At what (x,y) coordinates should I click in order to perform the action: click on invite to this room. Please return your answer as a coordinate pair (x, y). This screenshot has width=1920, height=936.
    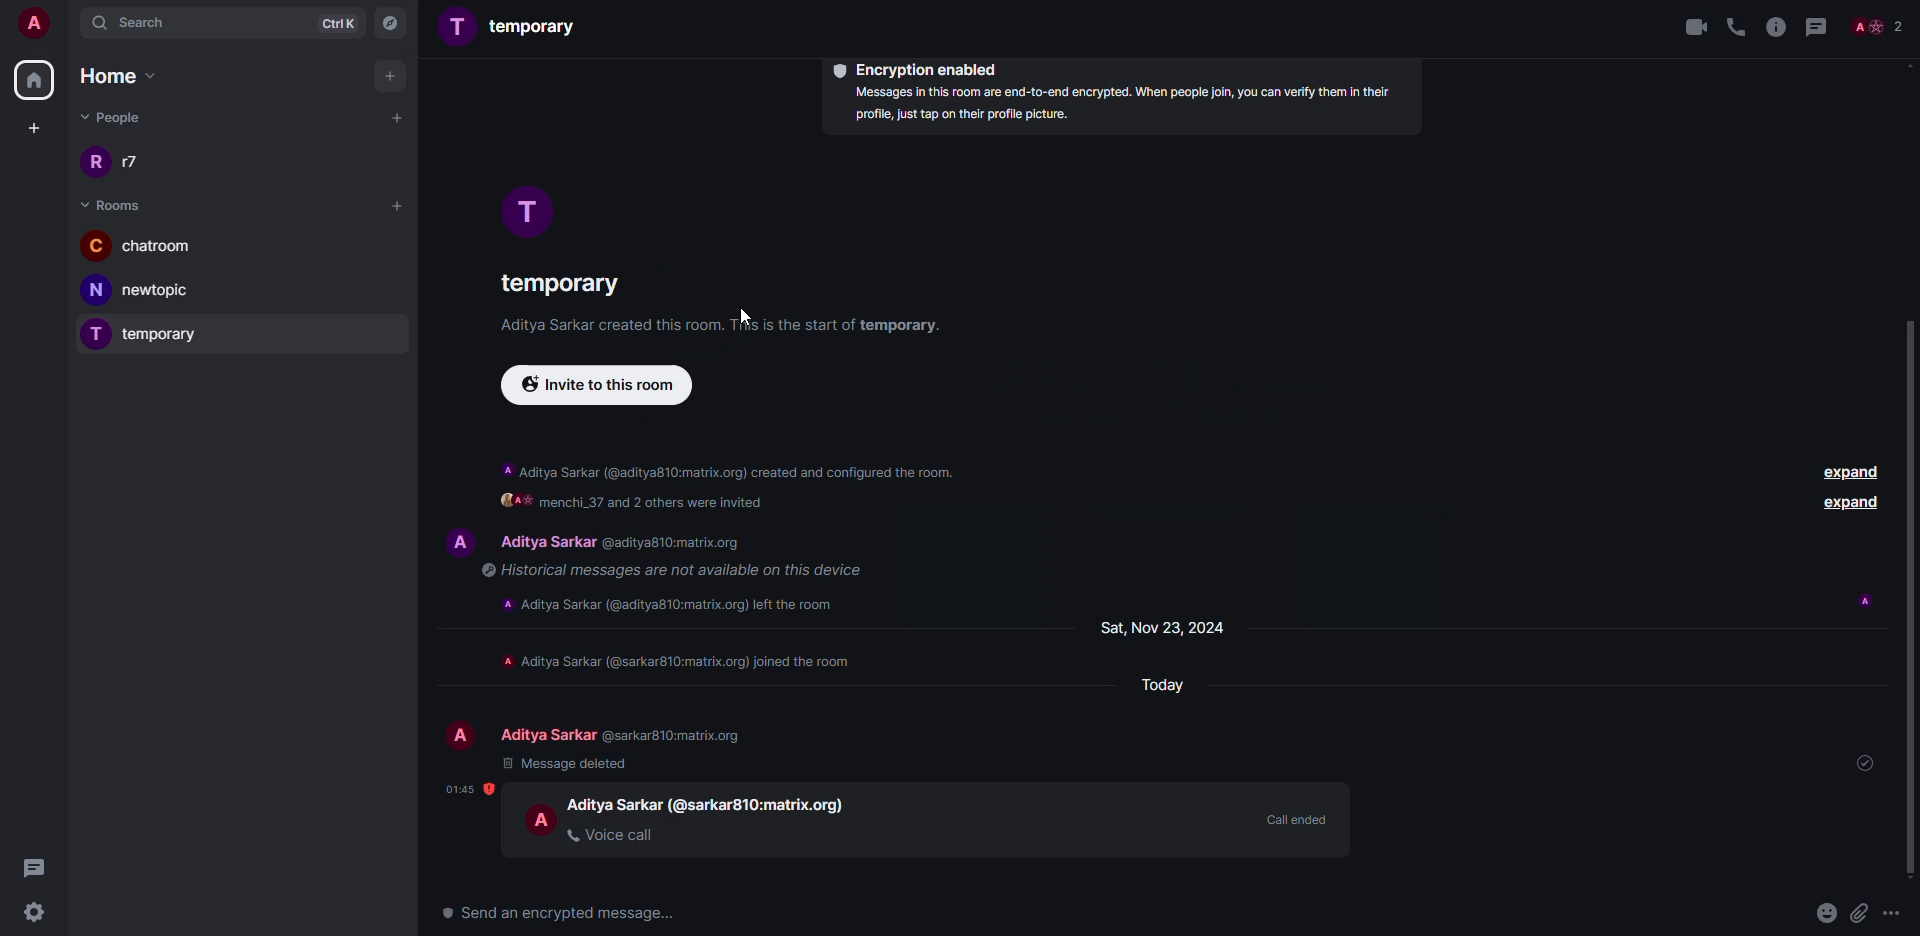
    Looking at the image, I should click on (597, 385).